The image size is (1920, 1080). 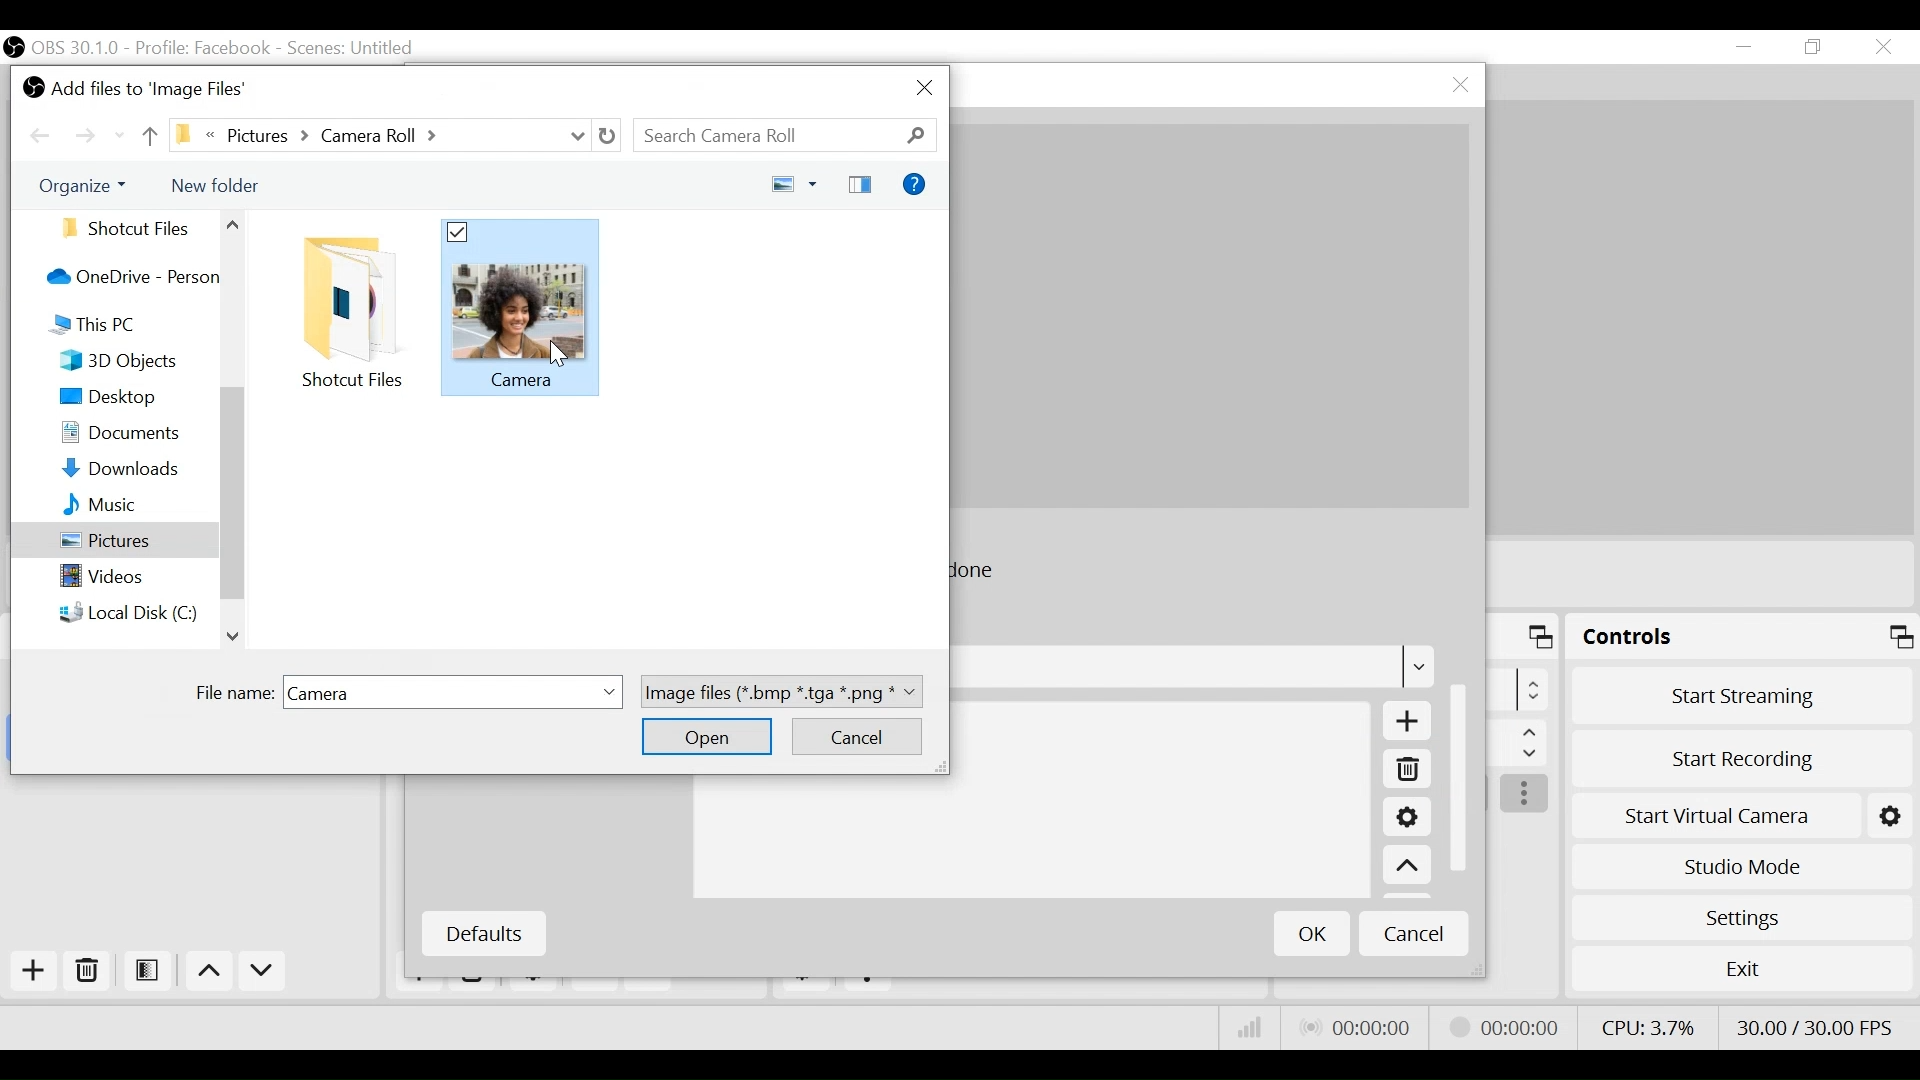 I want to click on New Folder, so click(x=214, y=185).